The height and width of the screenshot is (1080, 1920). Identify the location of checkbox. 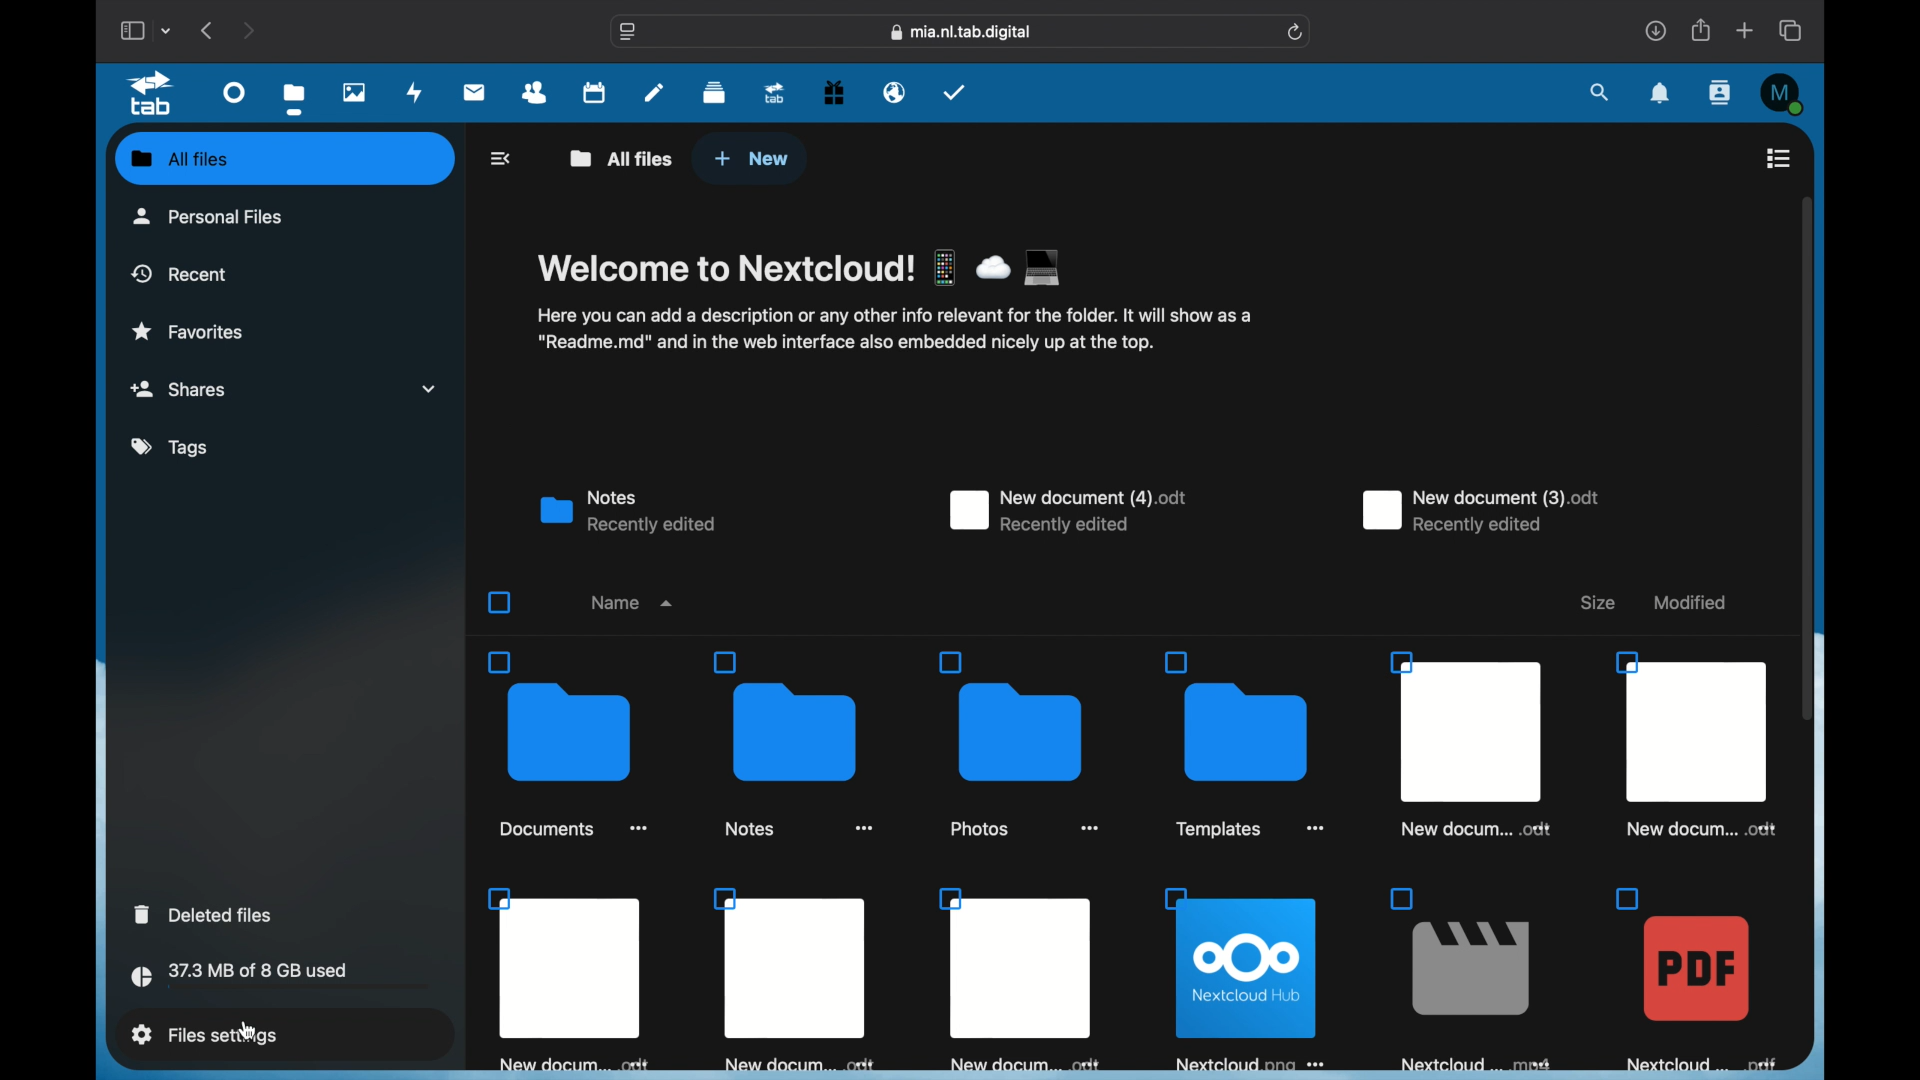
(499, 602).